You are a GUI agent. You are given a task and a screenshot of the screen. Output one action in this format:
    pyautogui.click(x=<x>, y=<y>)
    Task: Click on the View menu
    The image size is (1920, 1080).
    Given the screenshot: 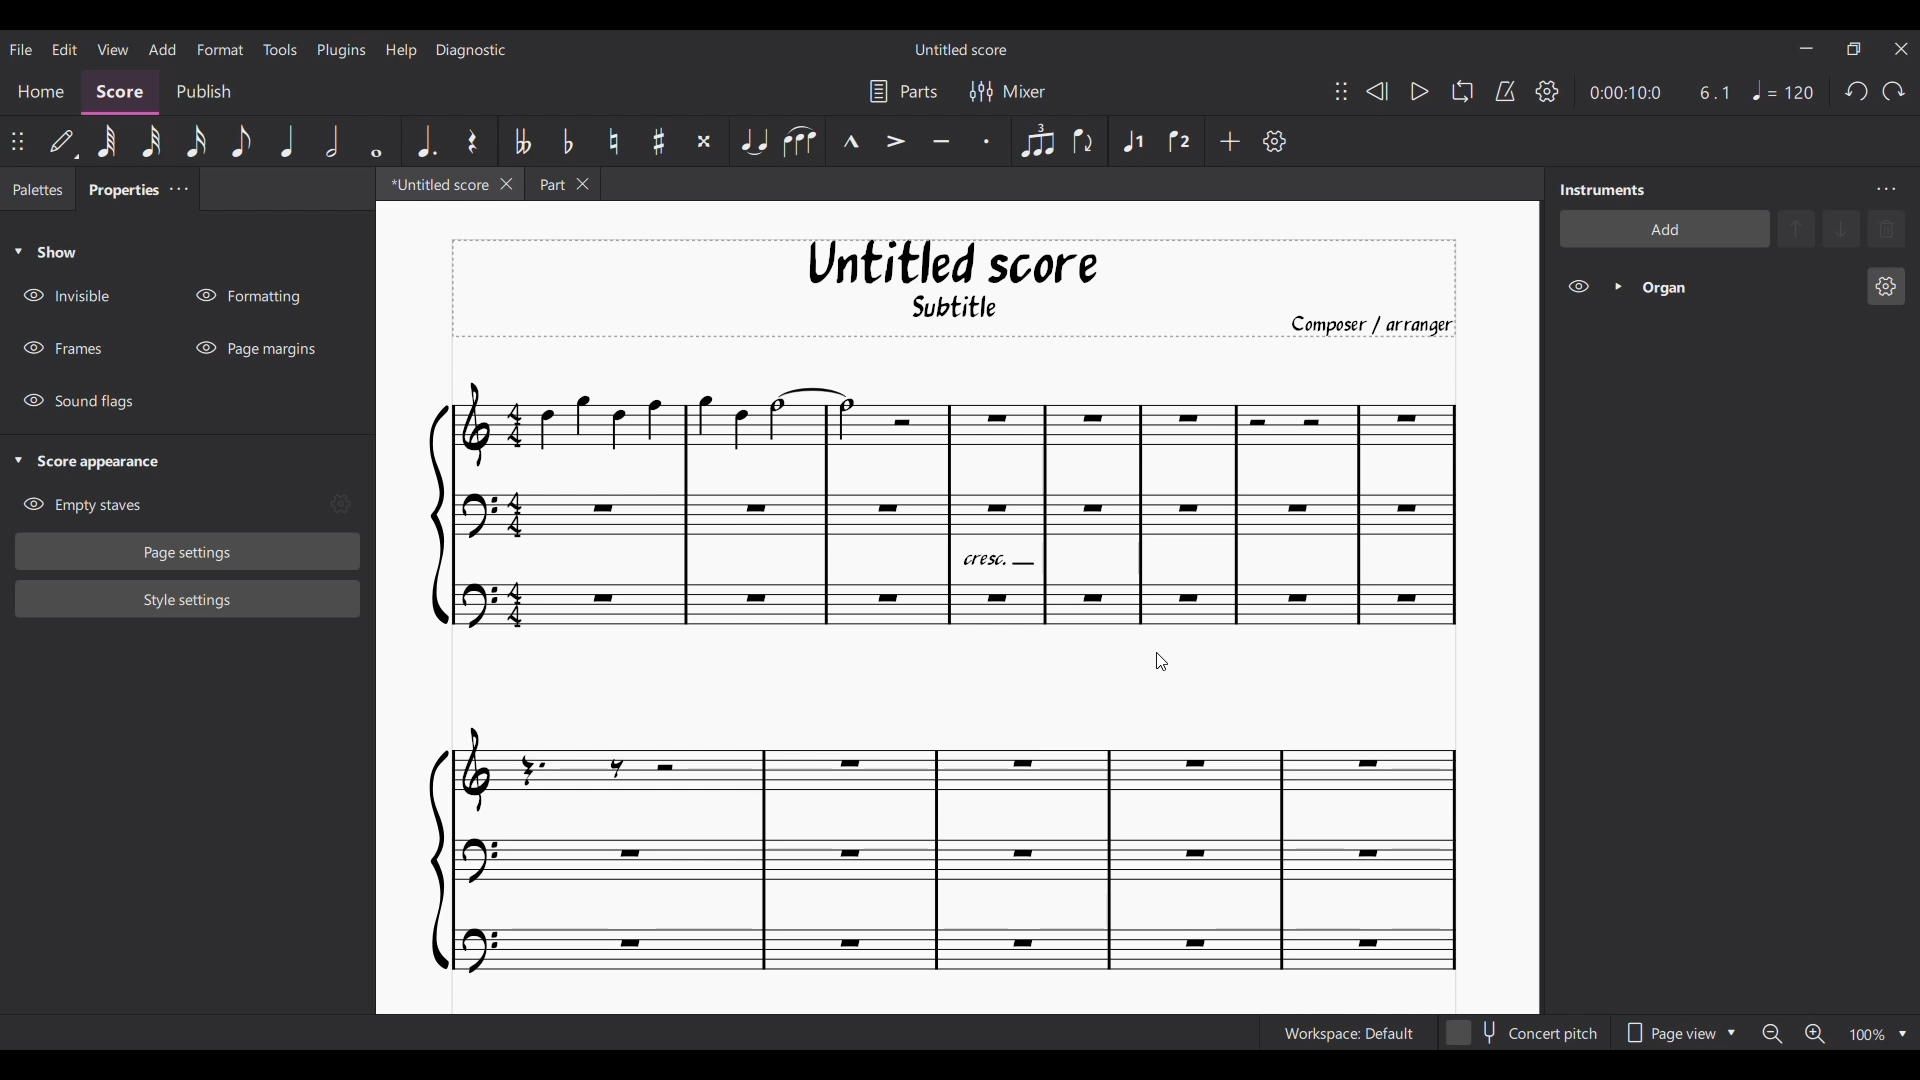 What is the action you would take?
    pyautogui.click(x=114, y=49)
    